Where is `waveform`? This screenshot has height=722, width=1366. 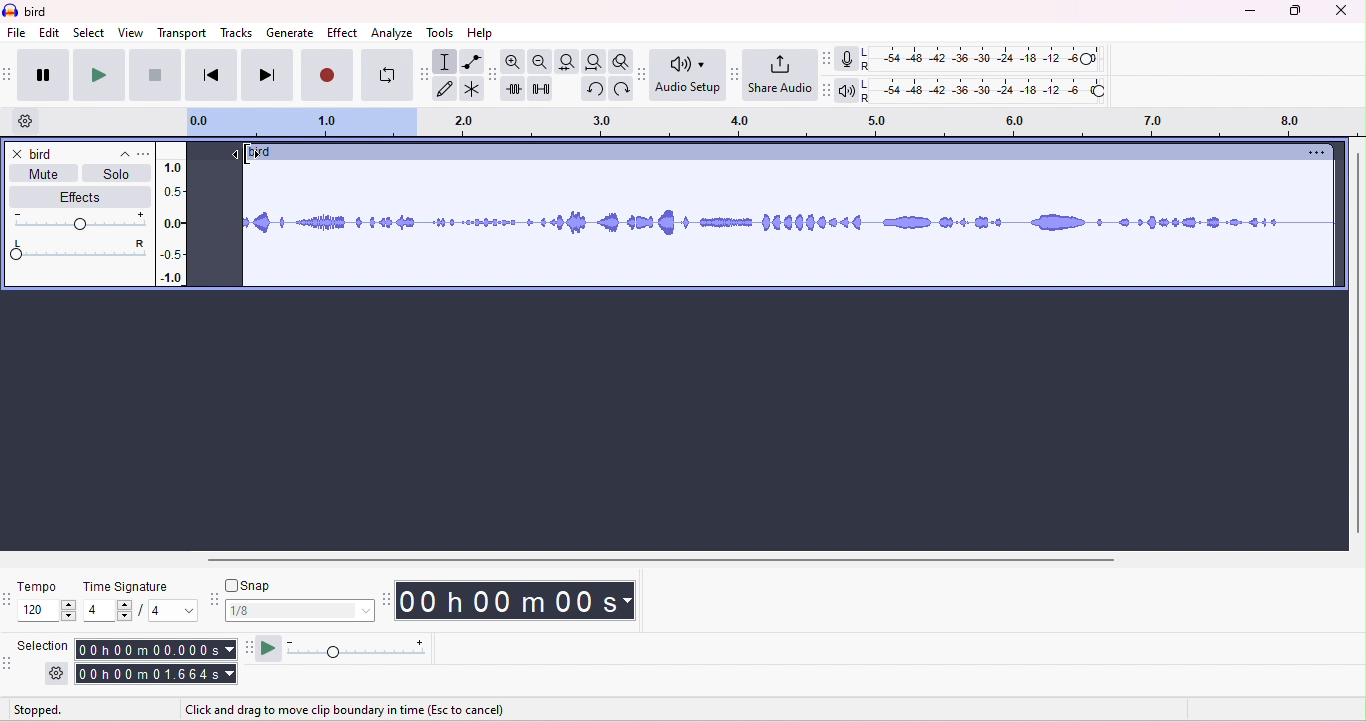 waveform is located at coordinates (790, 225).